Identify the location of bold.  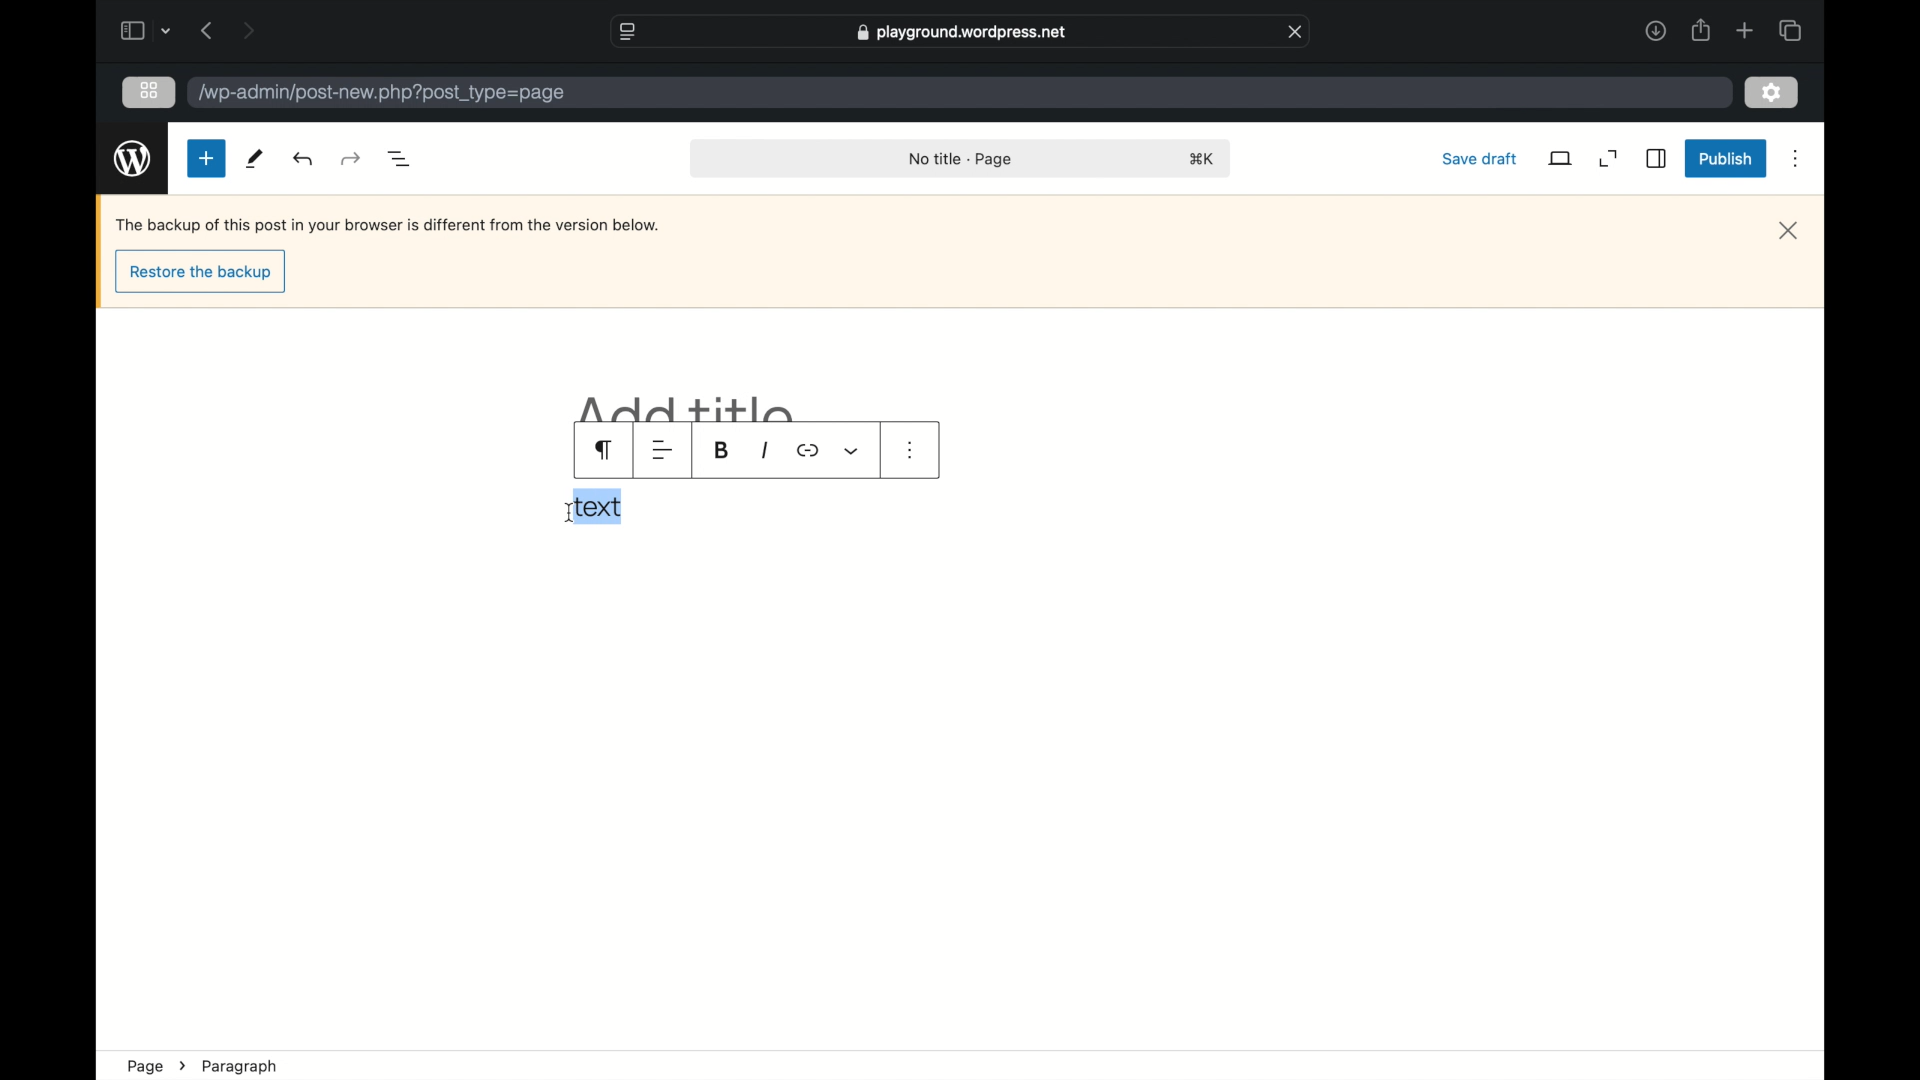
(721, 449).